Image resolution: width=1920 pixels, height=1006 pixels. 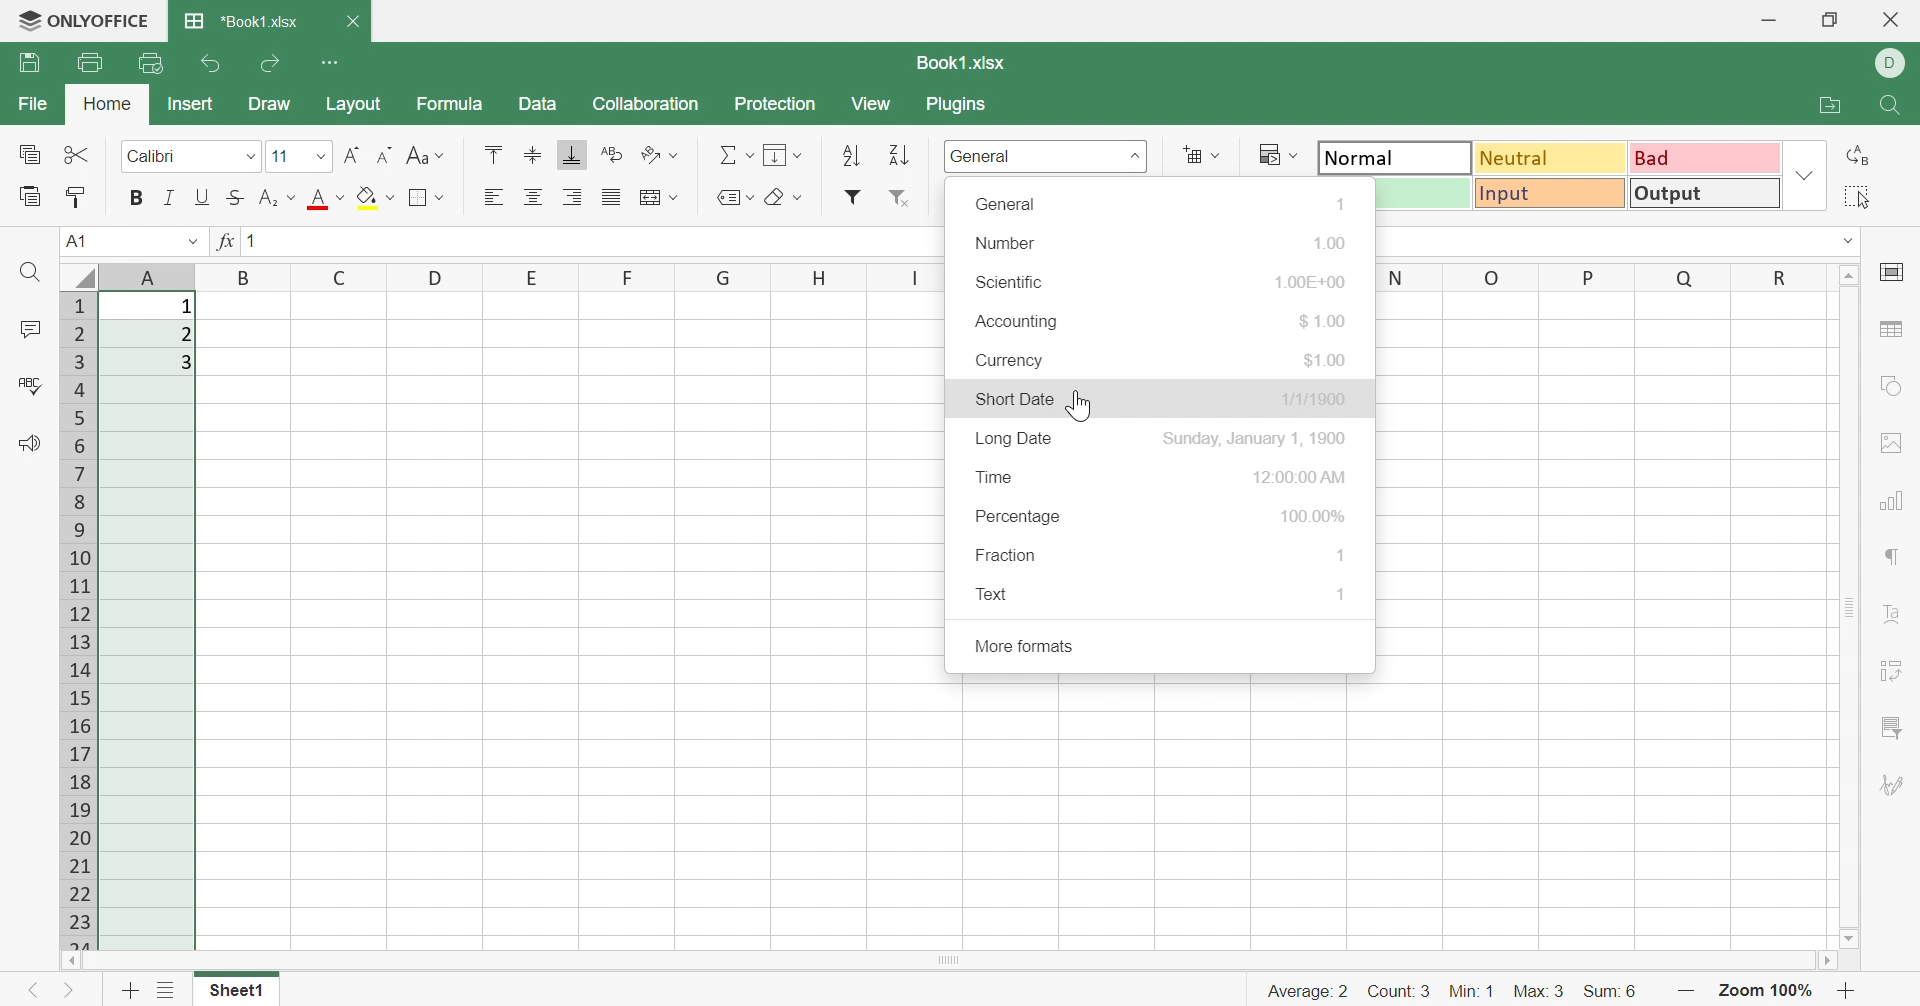 I want to click on 1, so click(x=1341, y=203).